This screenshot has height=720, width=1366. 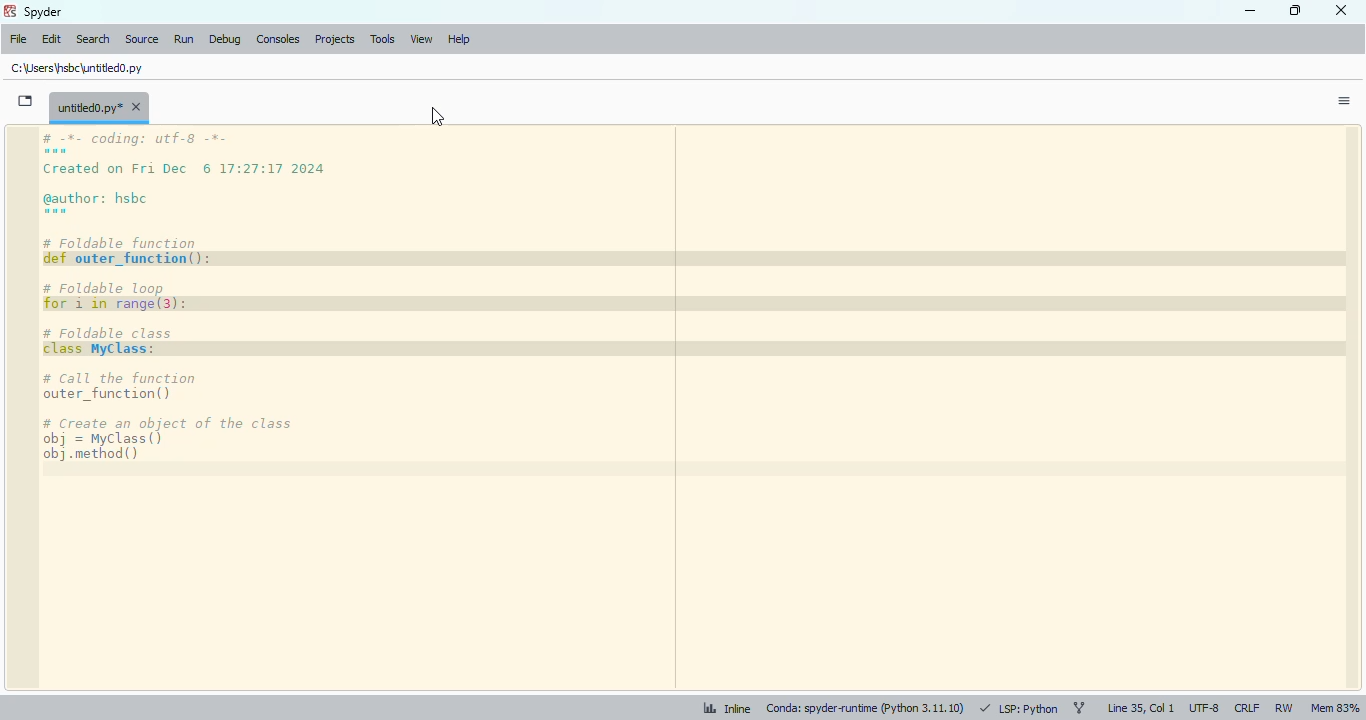 What do you see at coordinates (1079, 708) in the screenshot?
I see `git branch` at bounding box center [1079, 708].